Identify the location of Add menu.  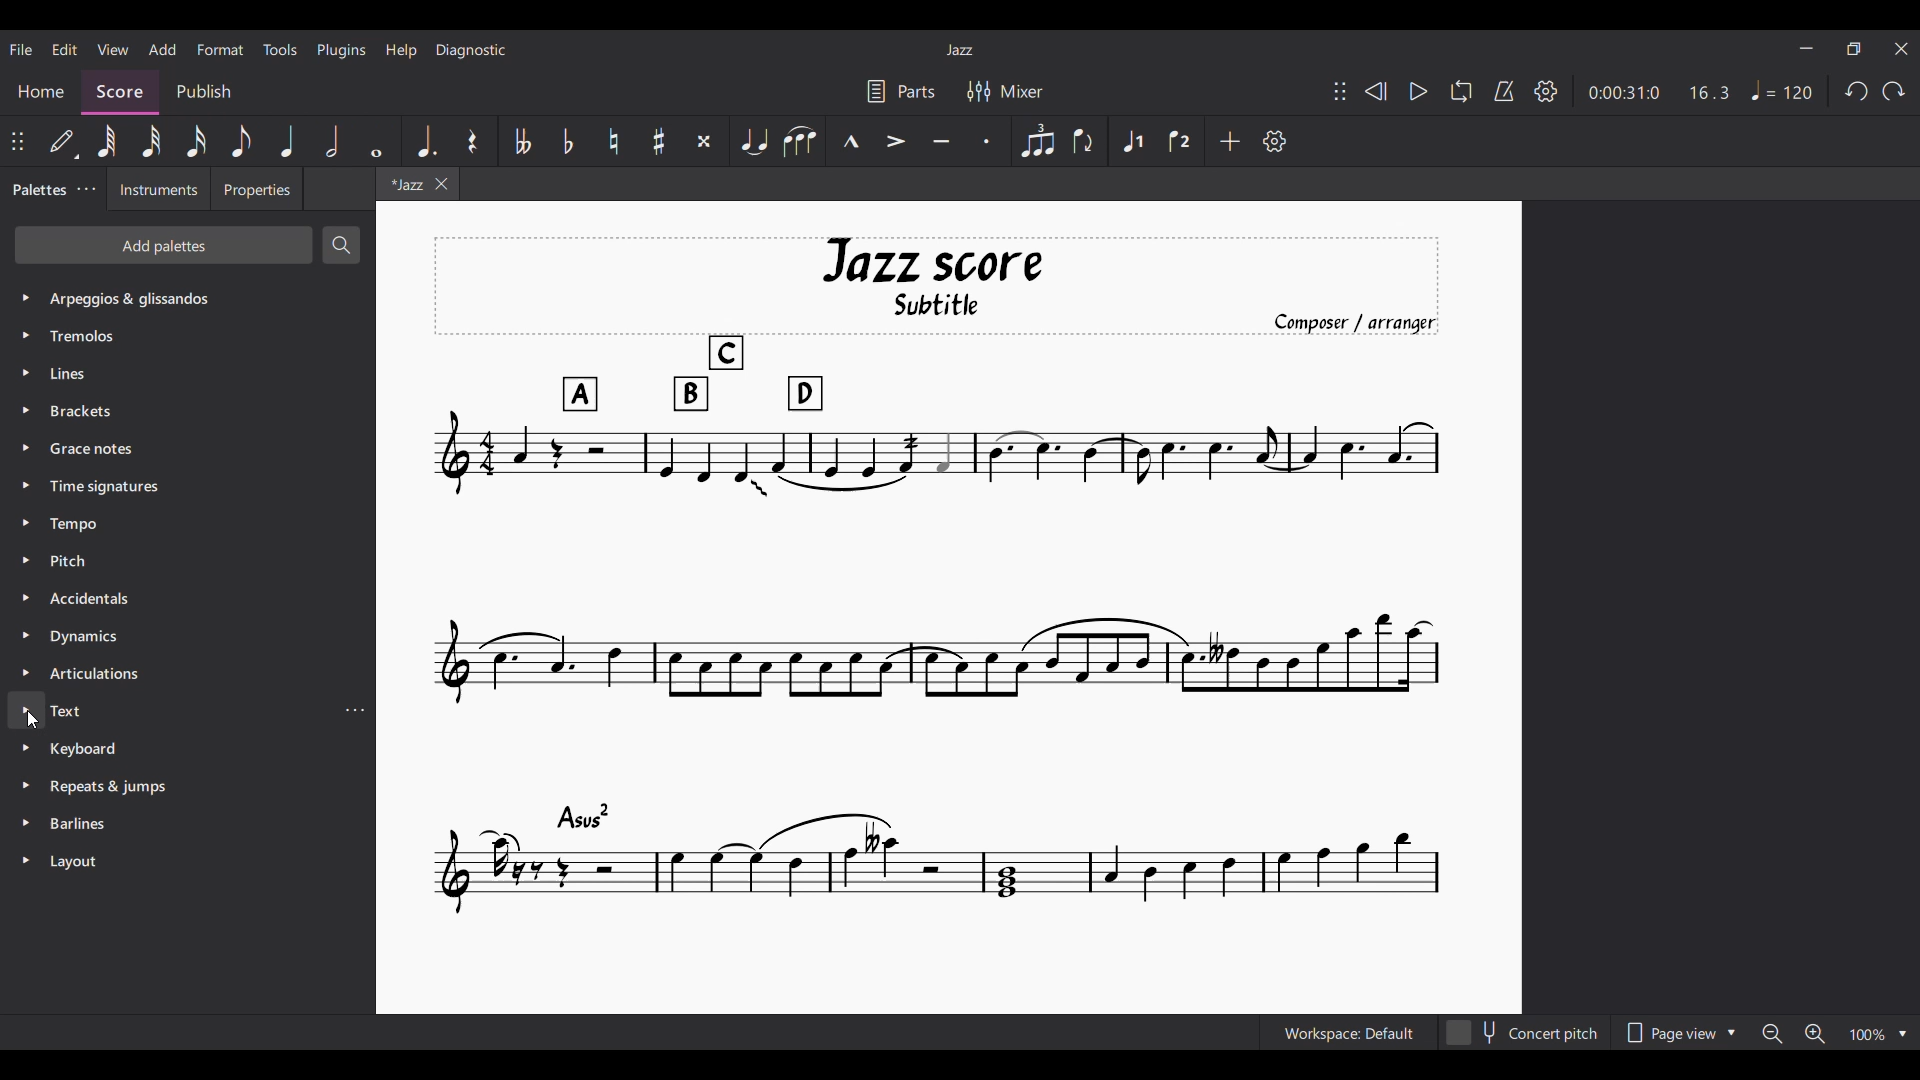
(163, 49).